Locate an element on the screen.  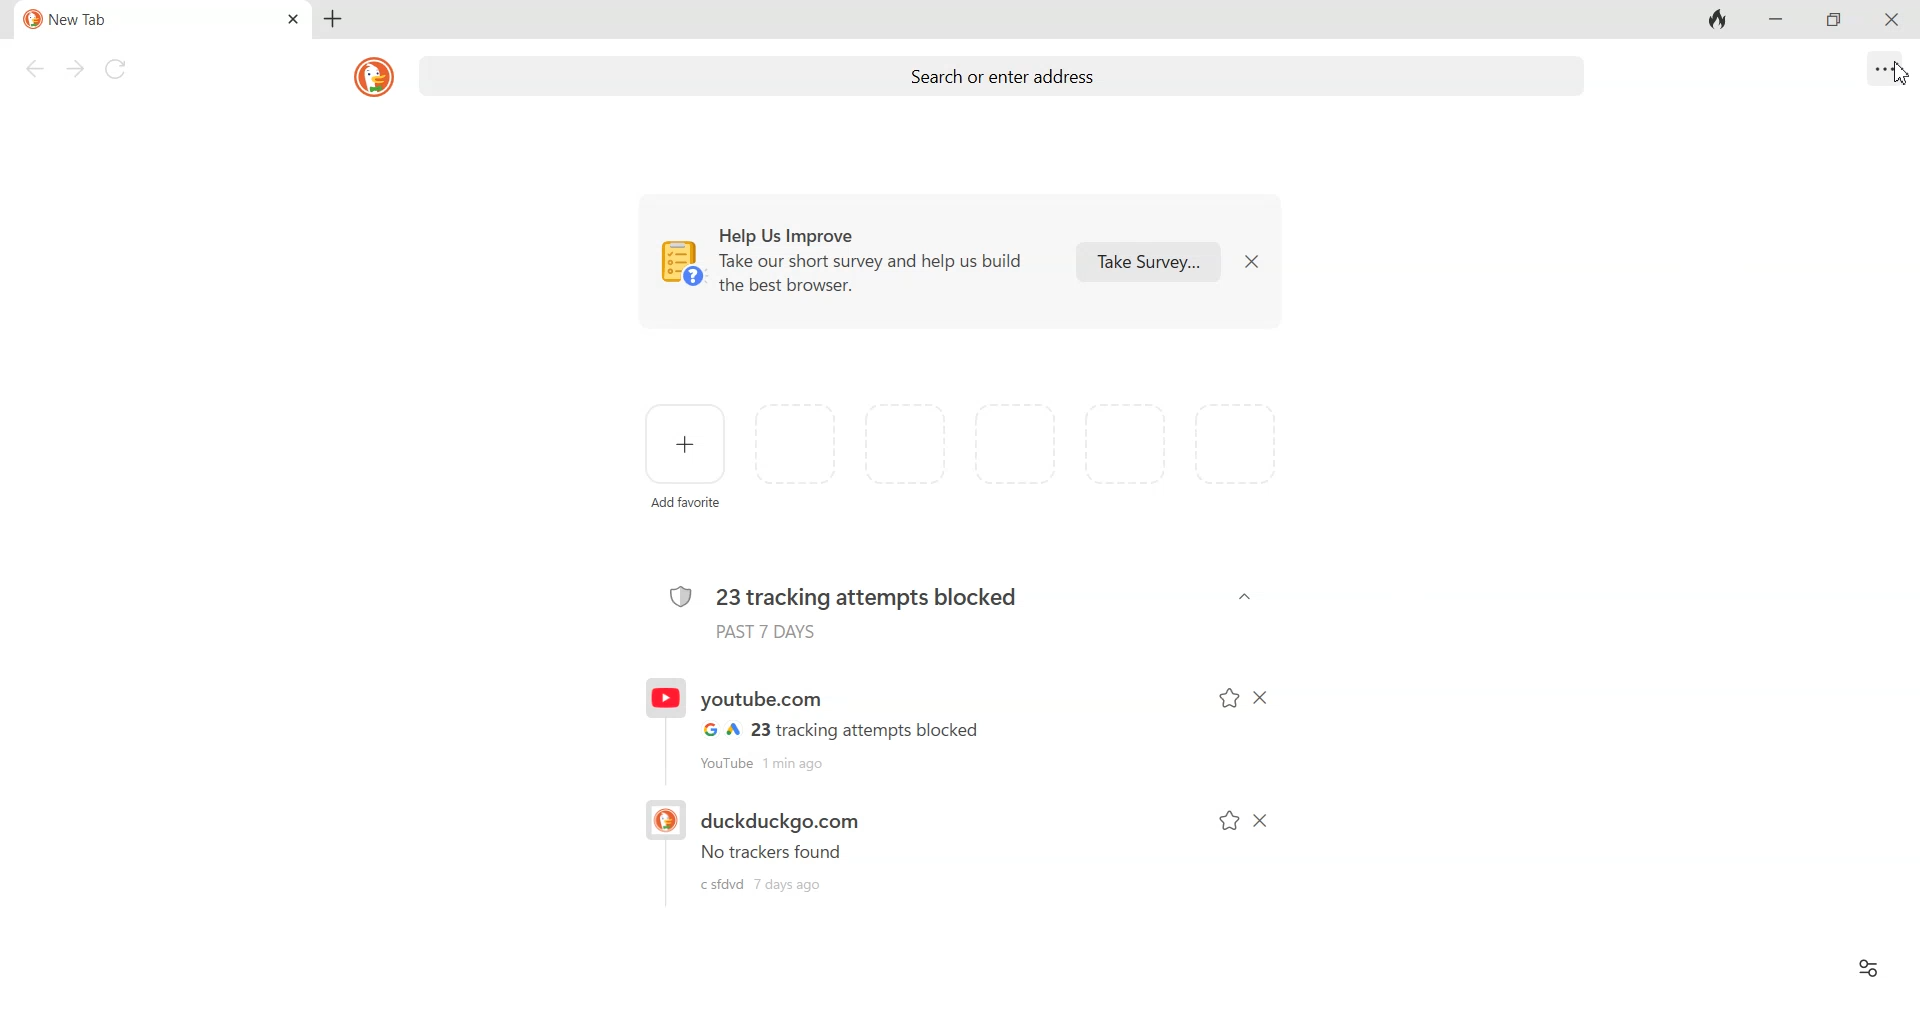
Forward is located at coordinates (72, 69).